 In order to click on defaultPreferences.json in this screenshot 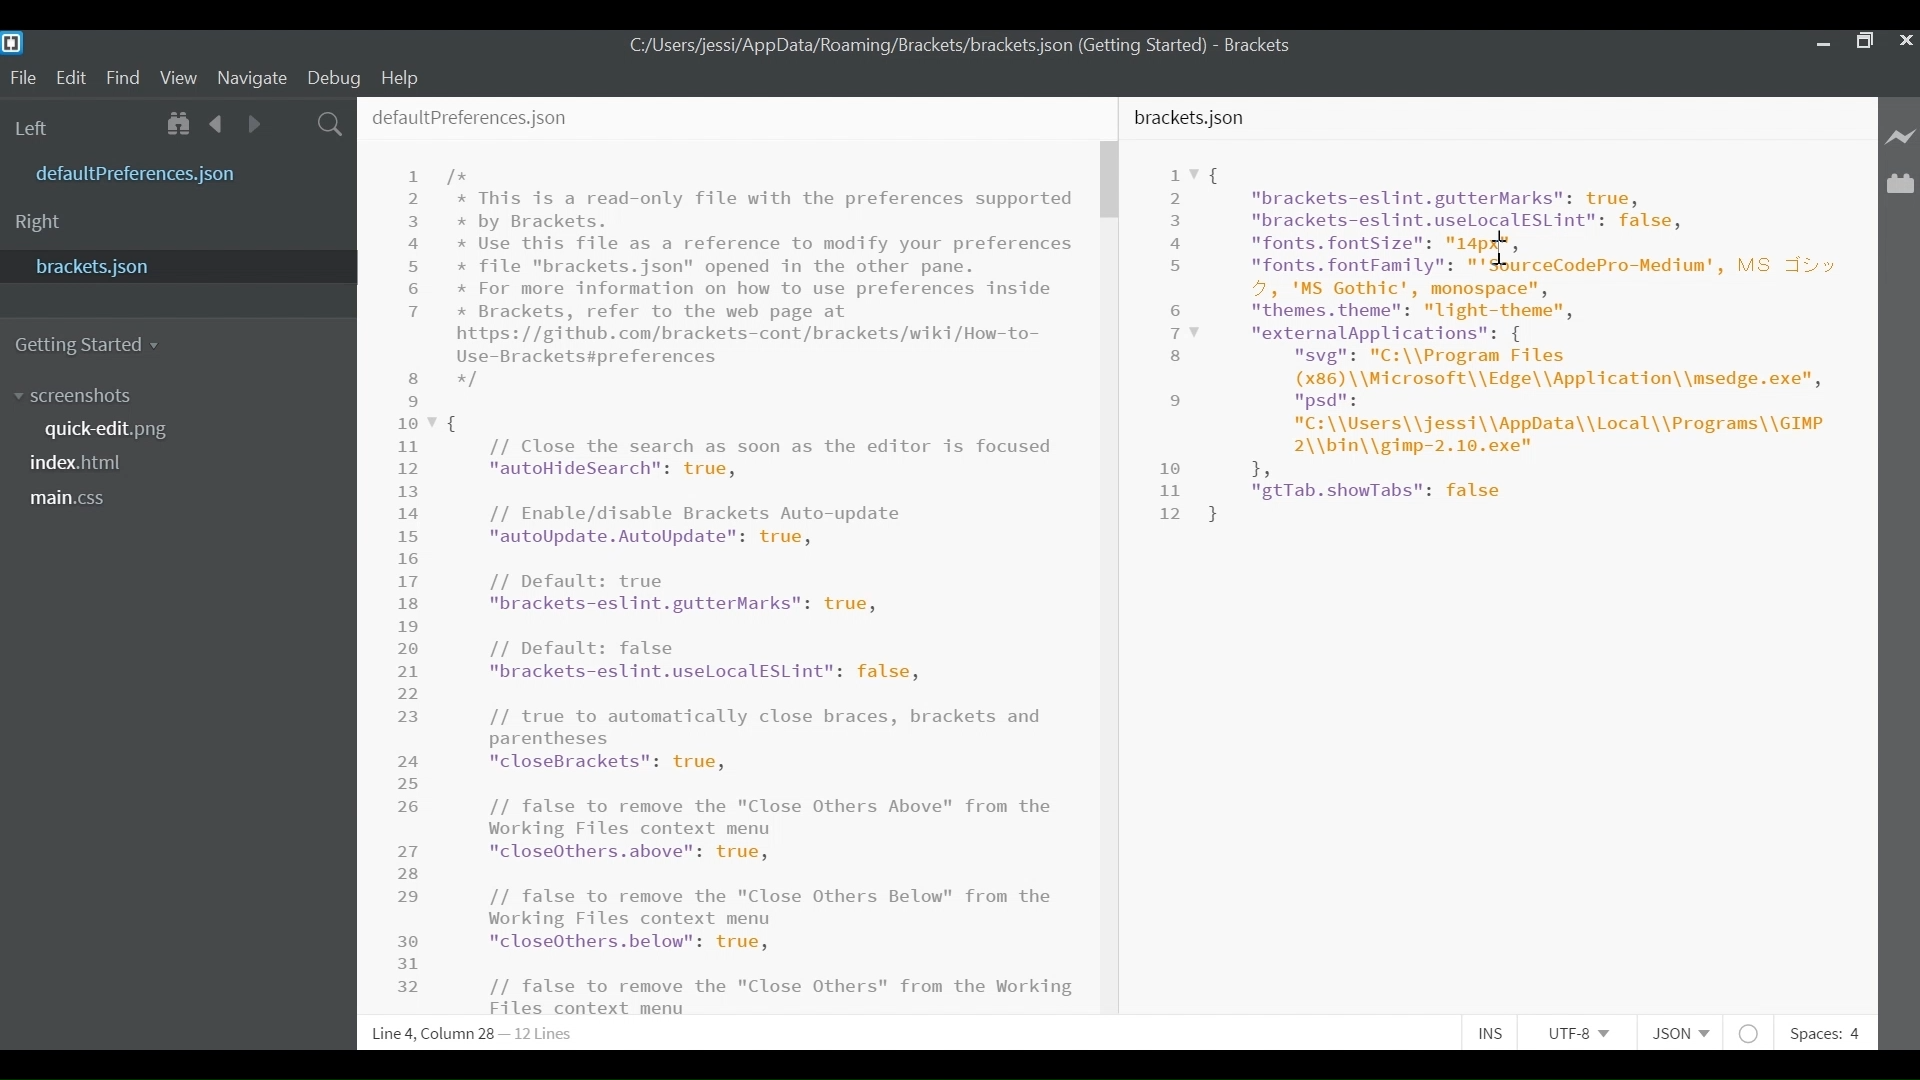, I will do `click(472, 117)`.